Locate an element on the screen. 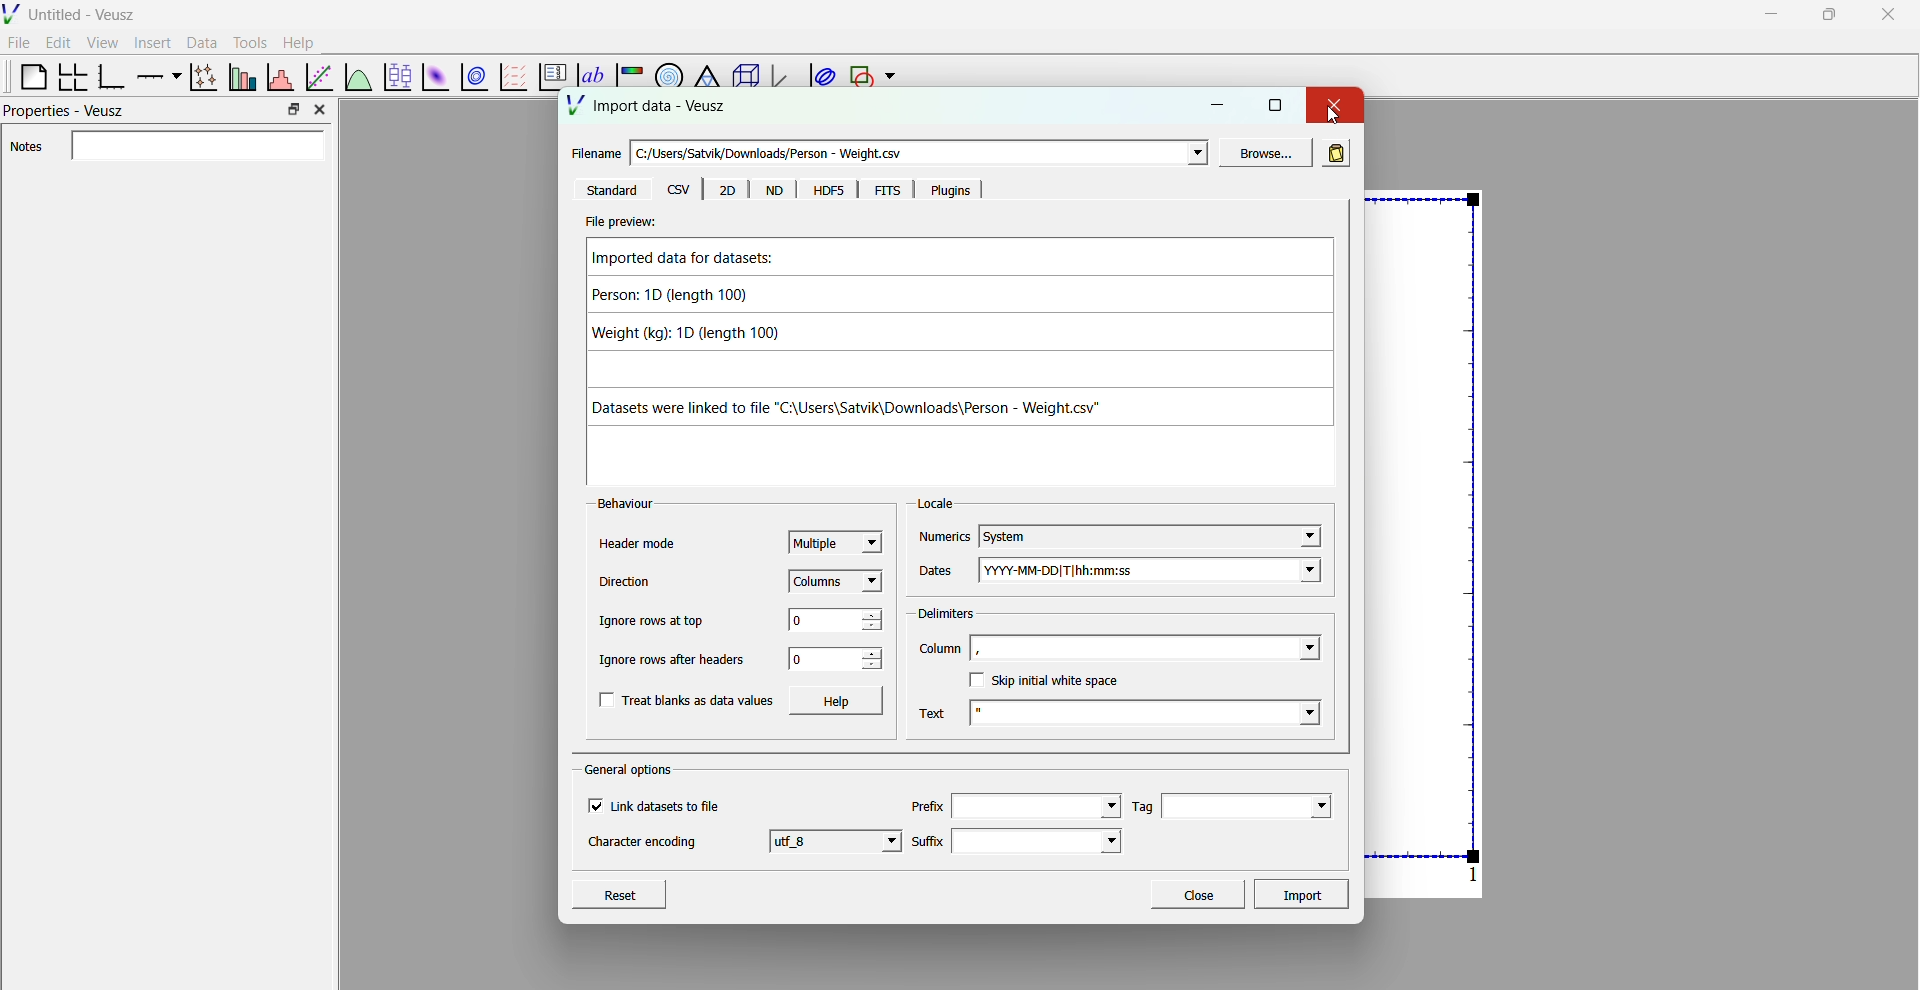 This screenshot has height=990, width=1920. Import is located at coordinates (1305, 893).